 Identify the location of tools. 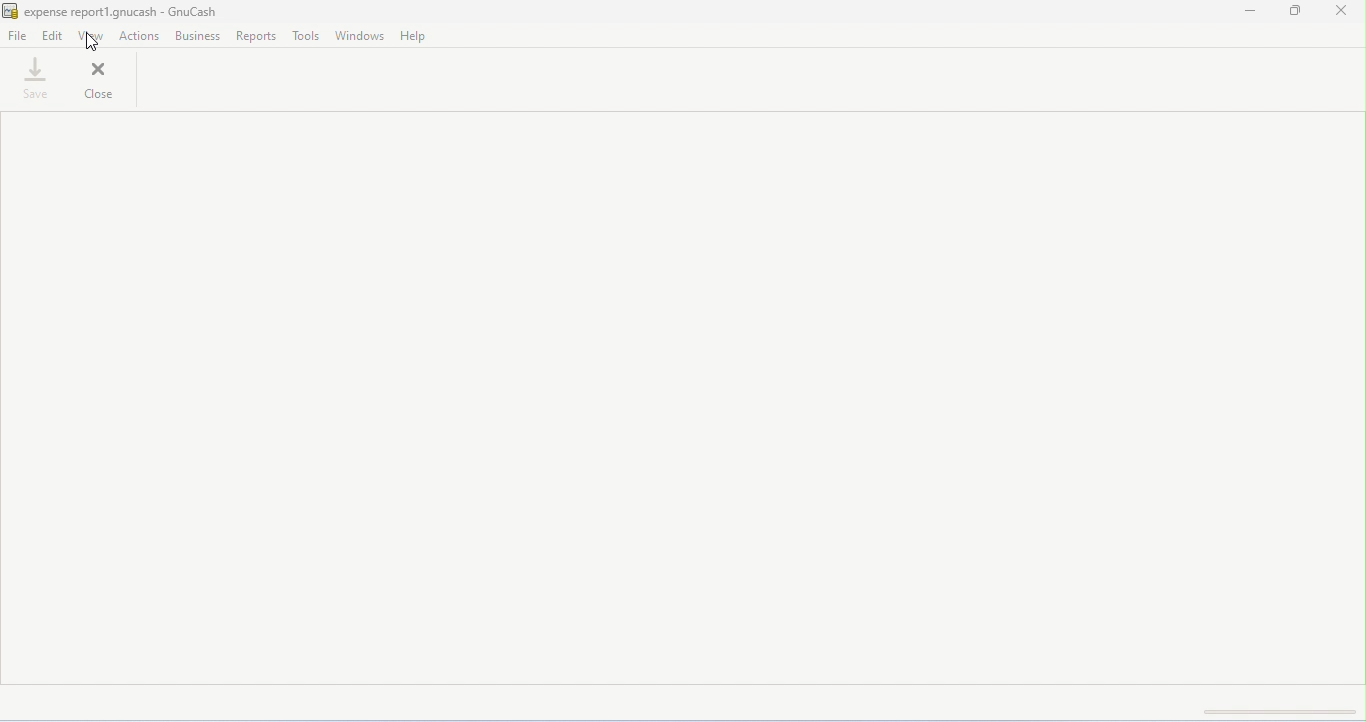
(306, 36).